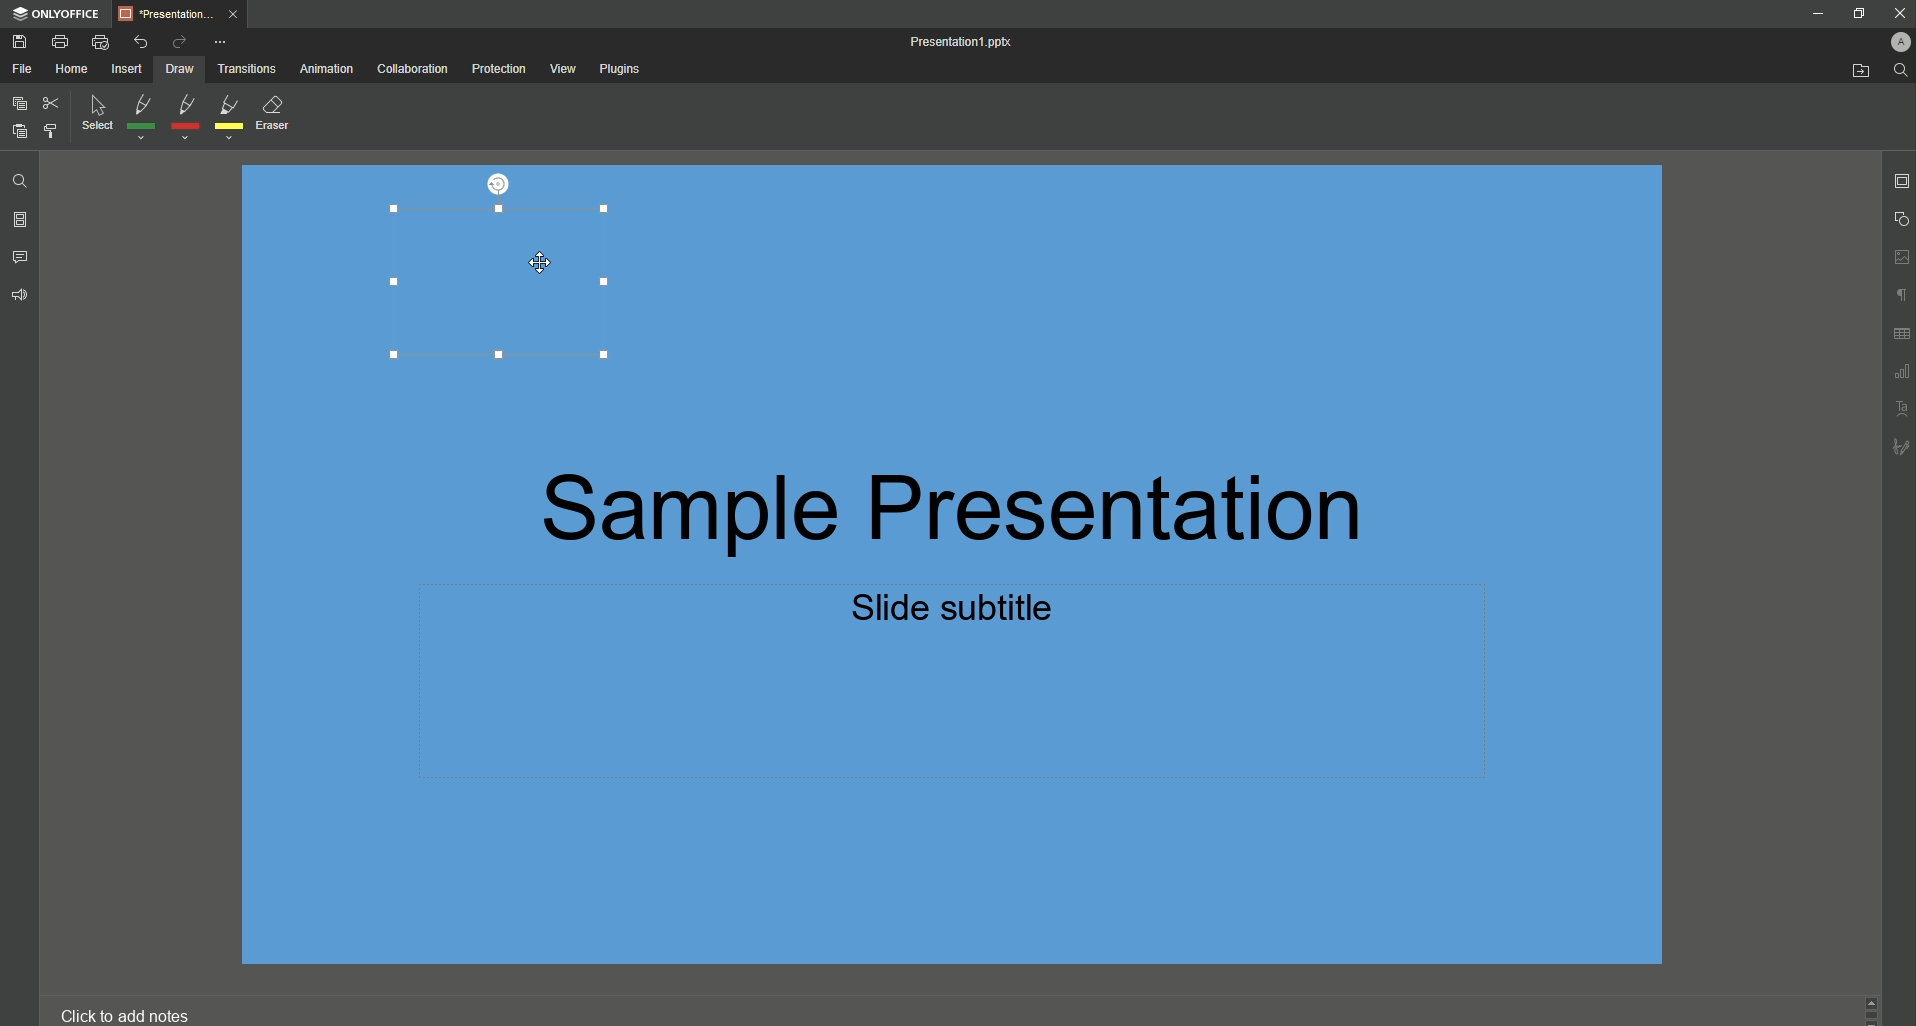 Image resolution: width=1916 pixels, height=1026 pixels. Describe the element at coordinates (17, 104) in the screenshot. I see `Copy` at that location.